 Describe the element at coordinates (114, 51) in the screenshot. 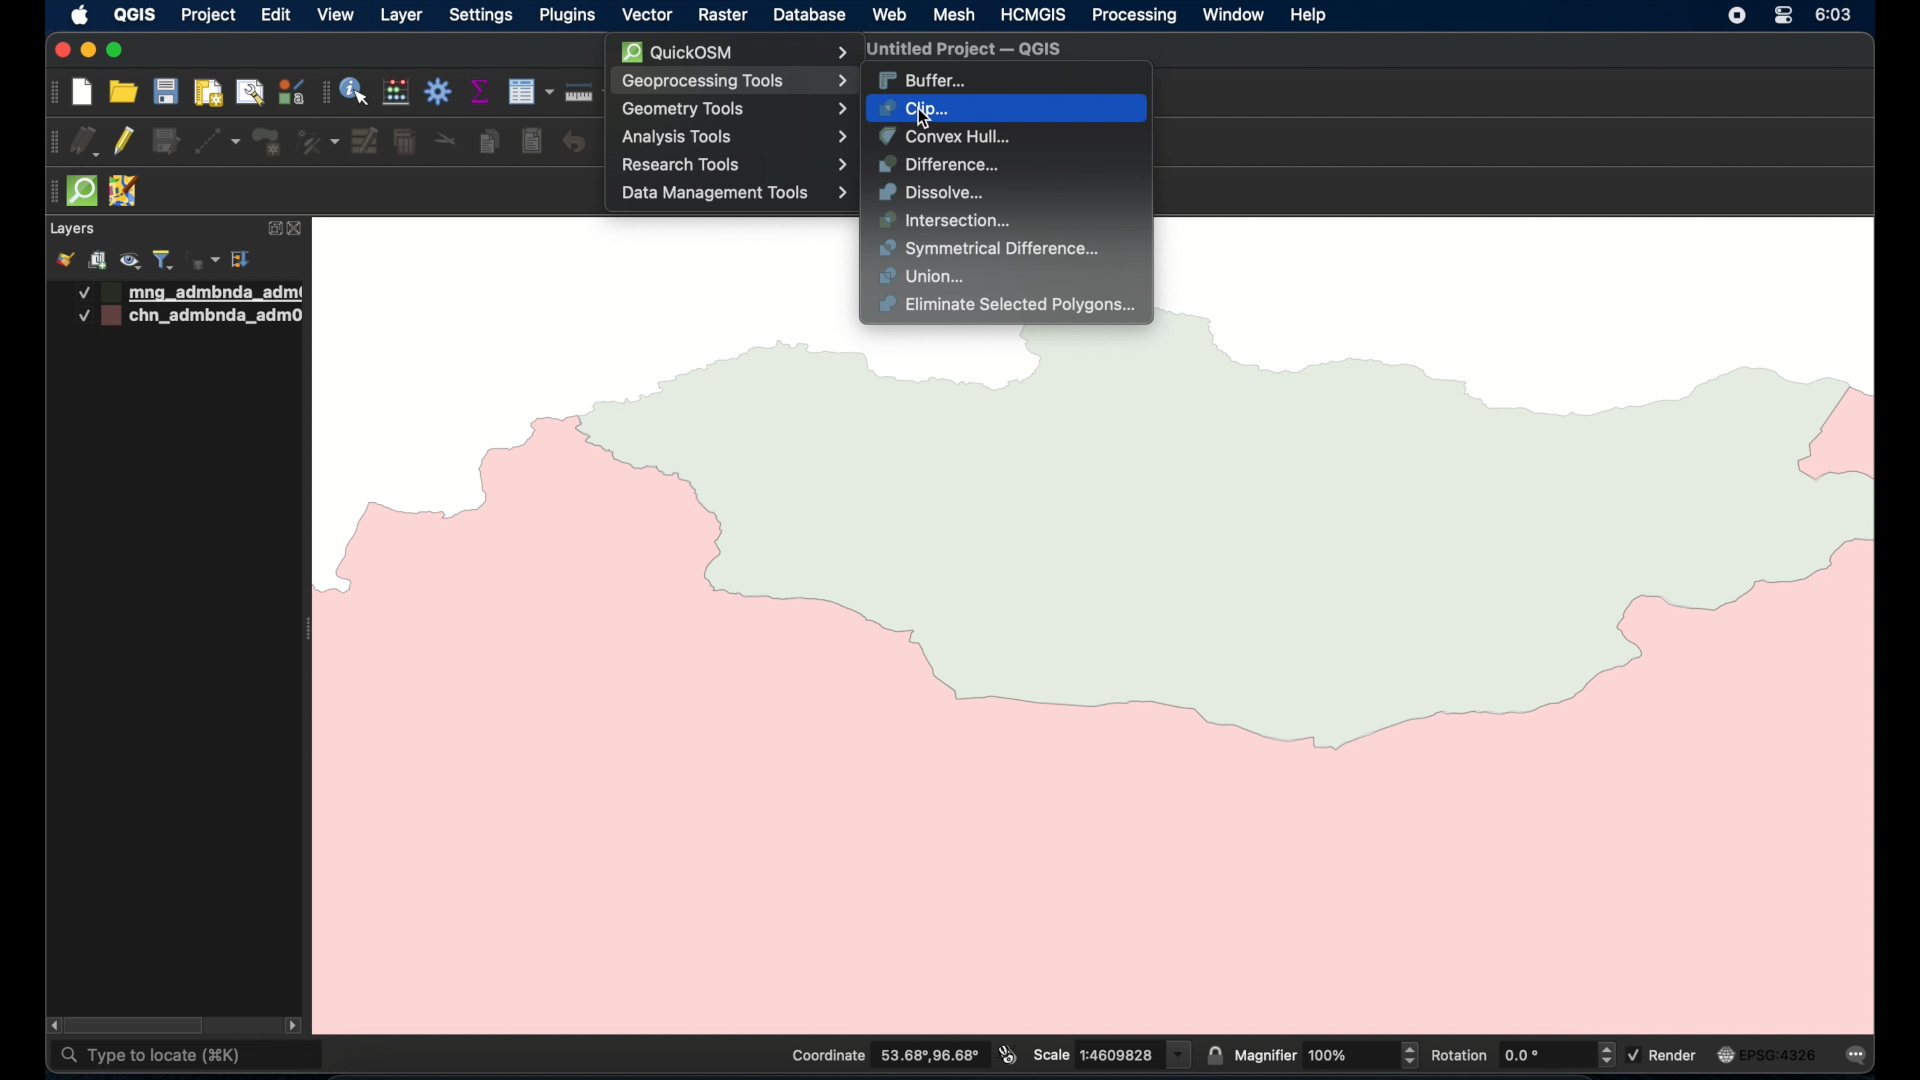

I see `maximize` at that location.